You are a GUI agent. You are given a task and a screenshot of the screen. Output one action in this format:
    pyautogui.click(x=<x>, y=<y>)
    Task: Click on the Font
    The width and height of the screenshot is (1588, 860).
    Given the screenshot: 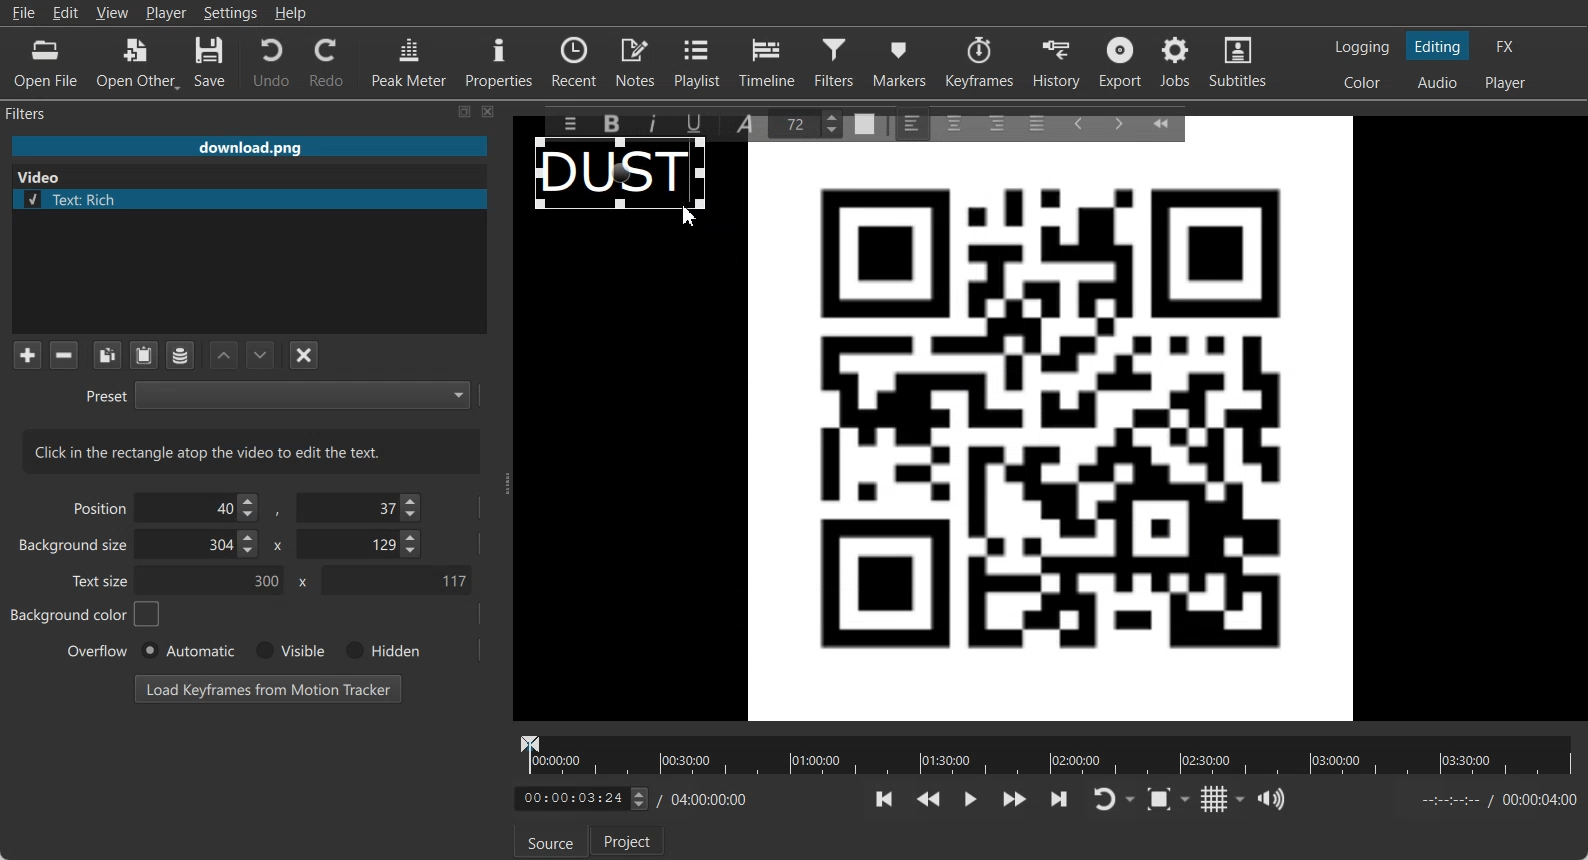 What is the action you would take?
    pyautogui.click(x=749, y=122)
    